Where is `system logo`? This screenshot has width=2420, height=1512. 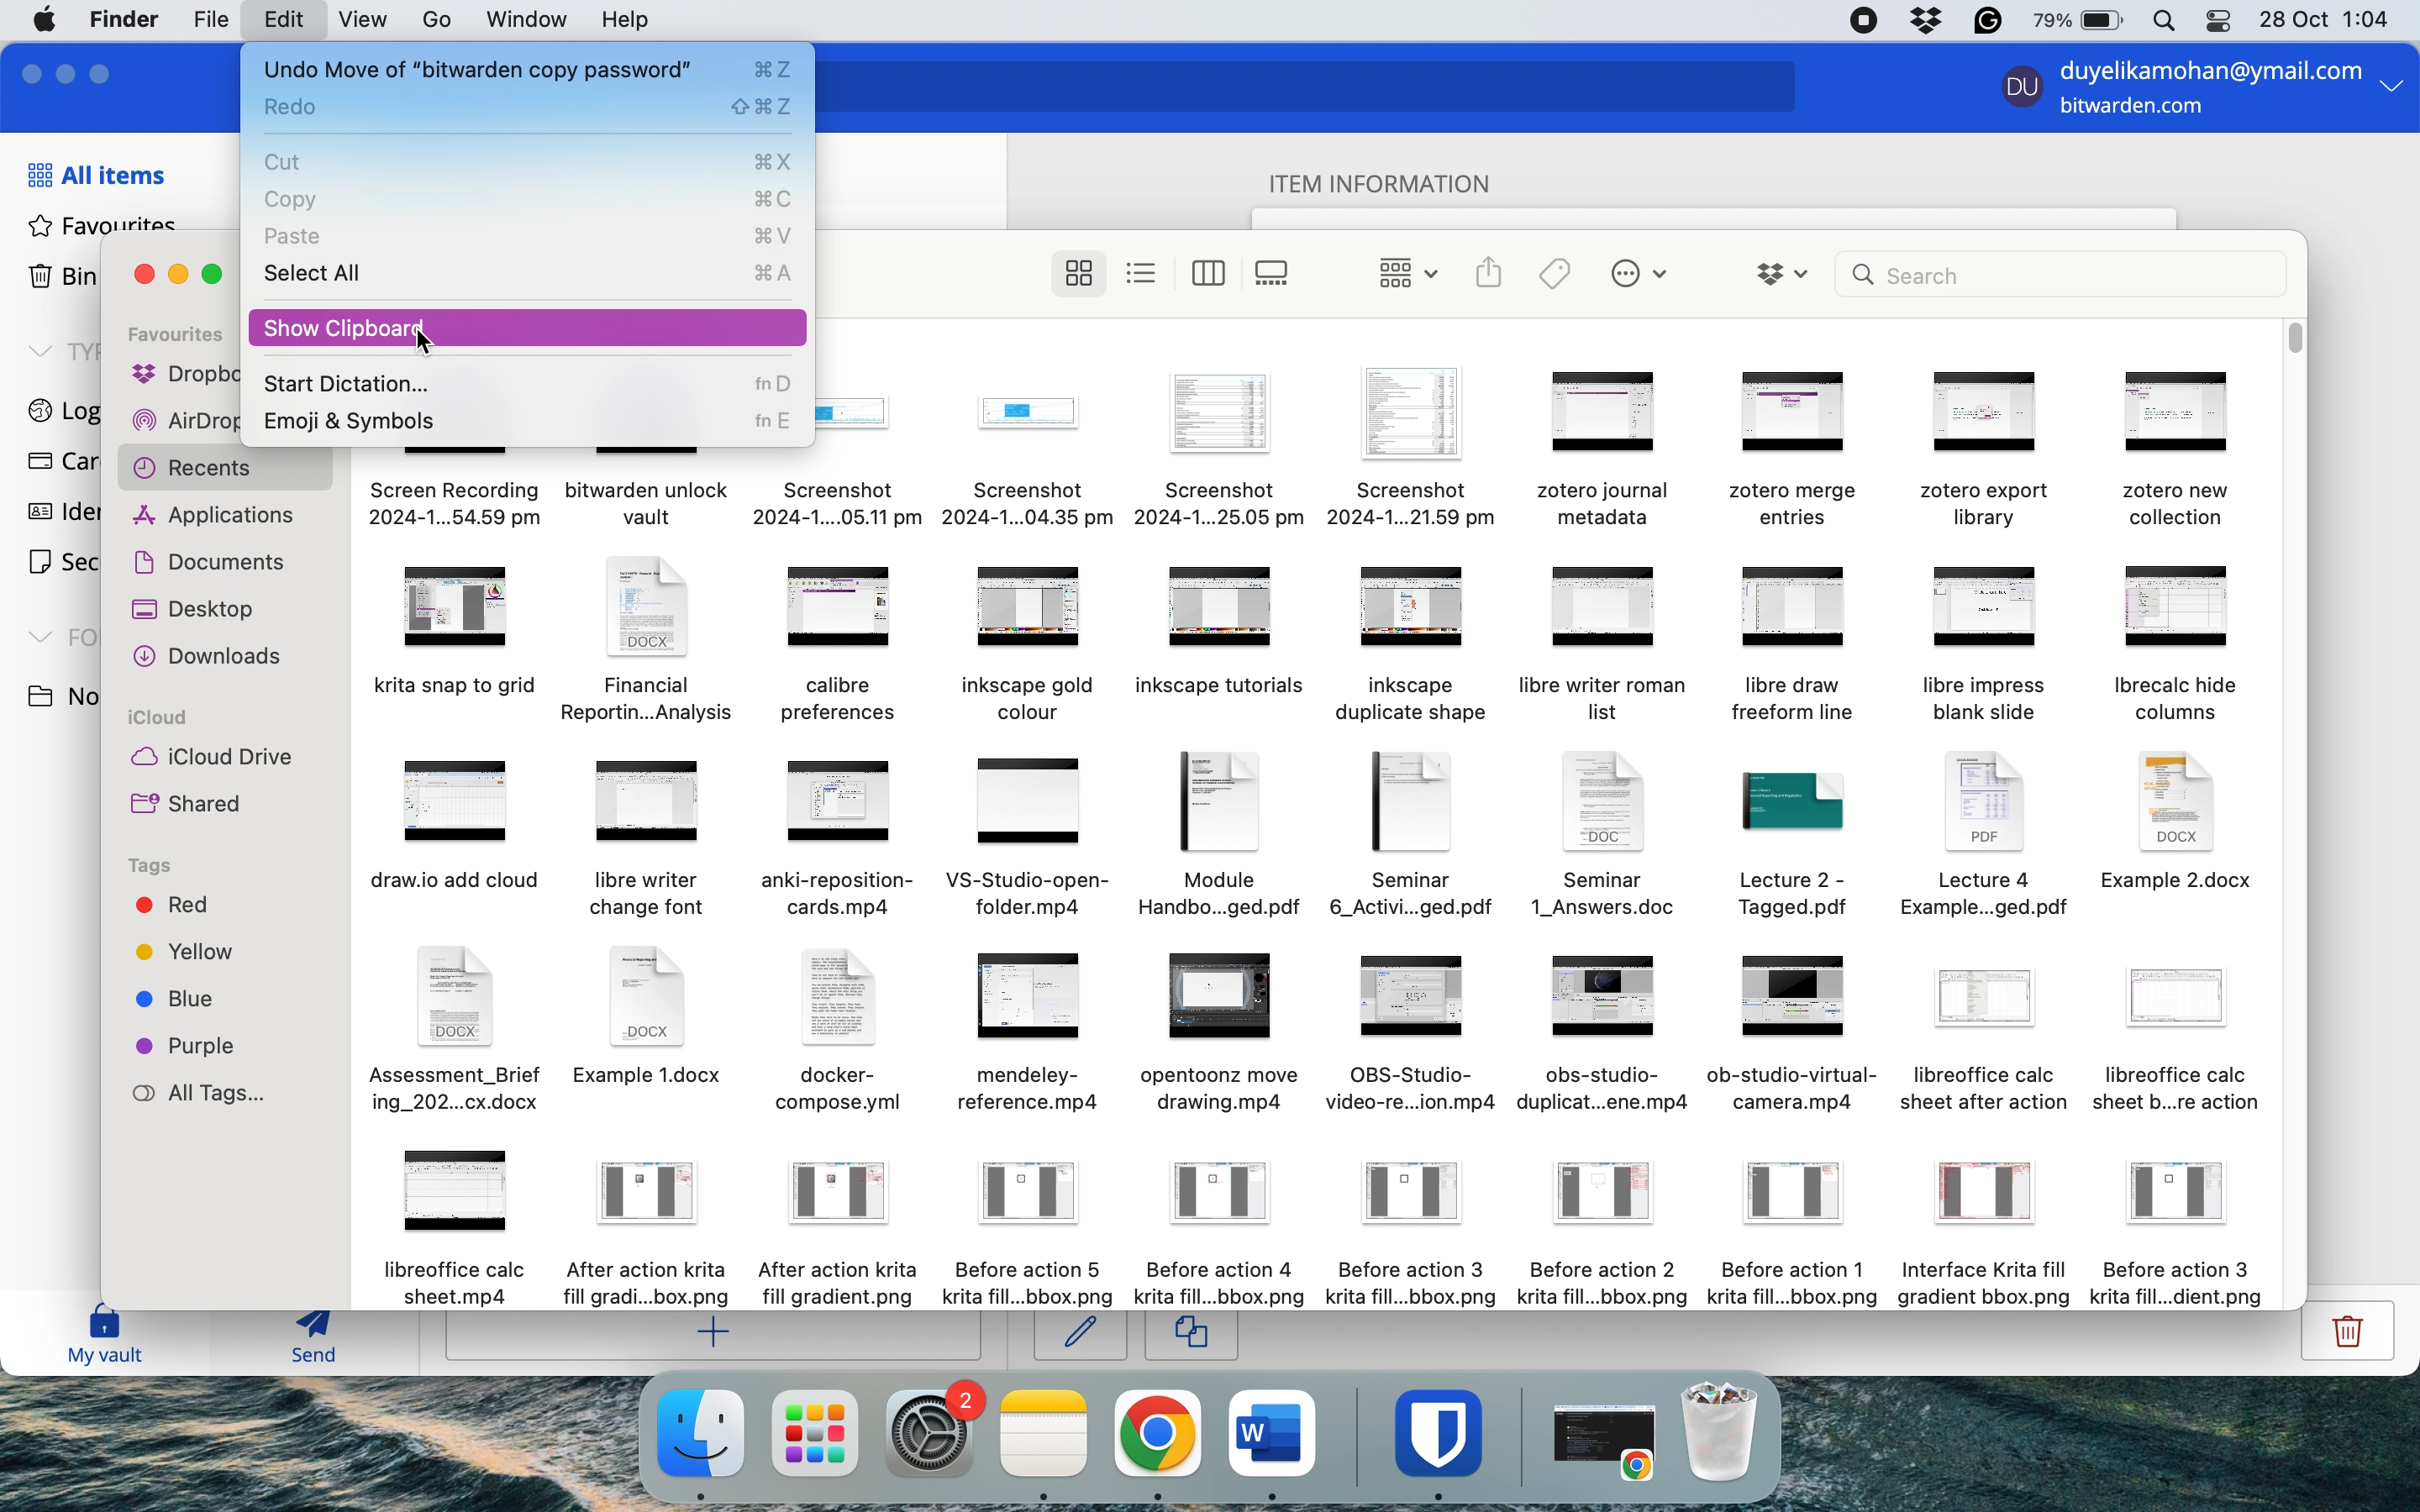
system logo is located at coordinates (48, 18).